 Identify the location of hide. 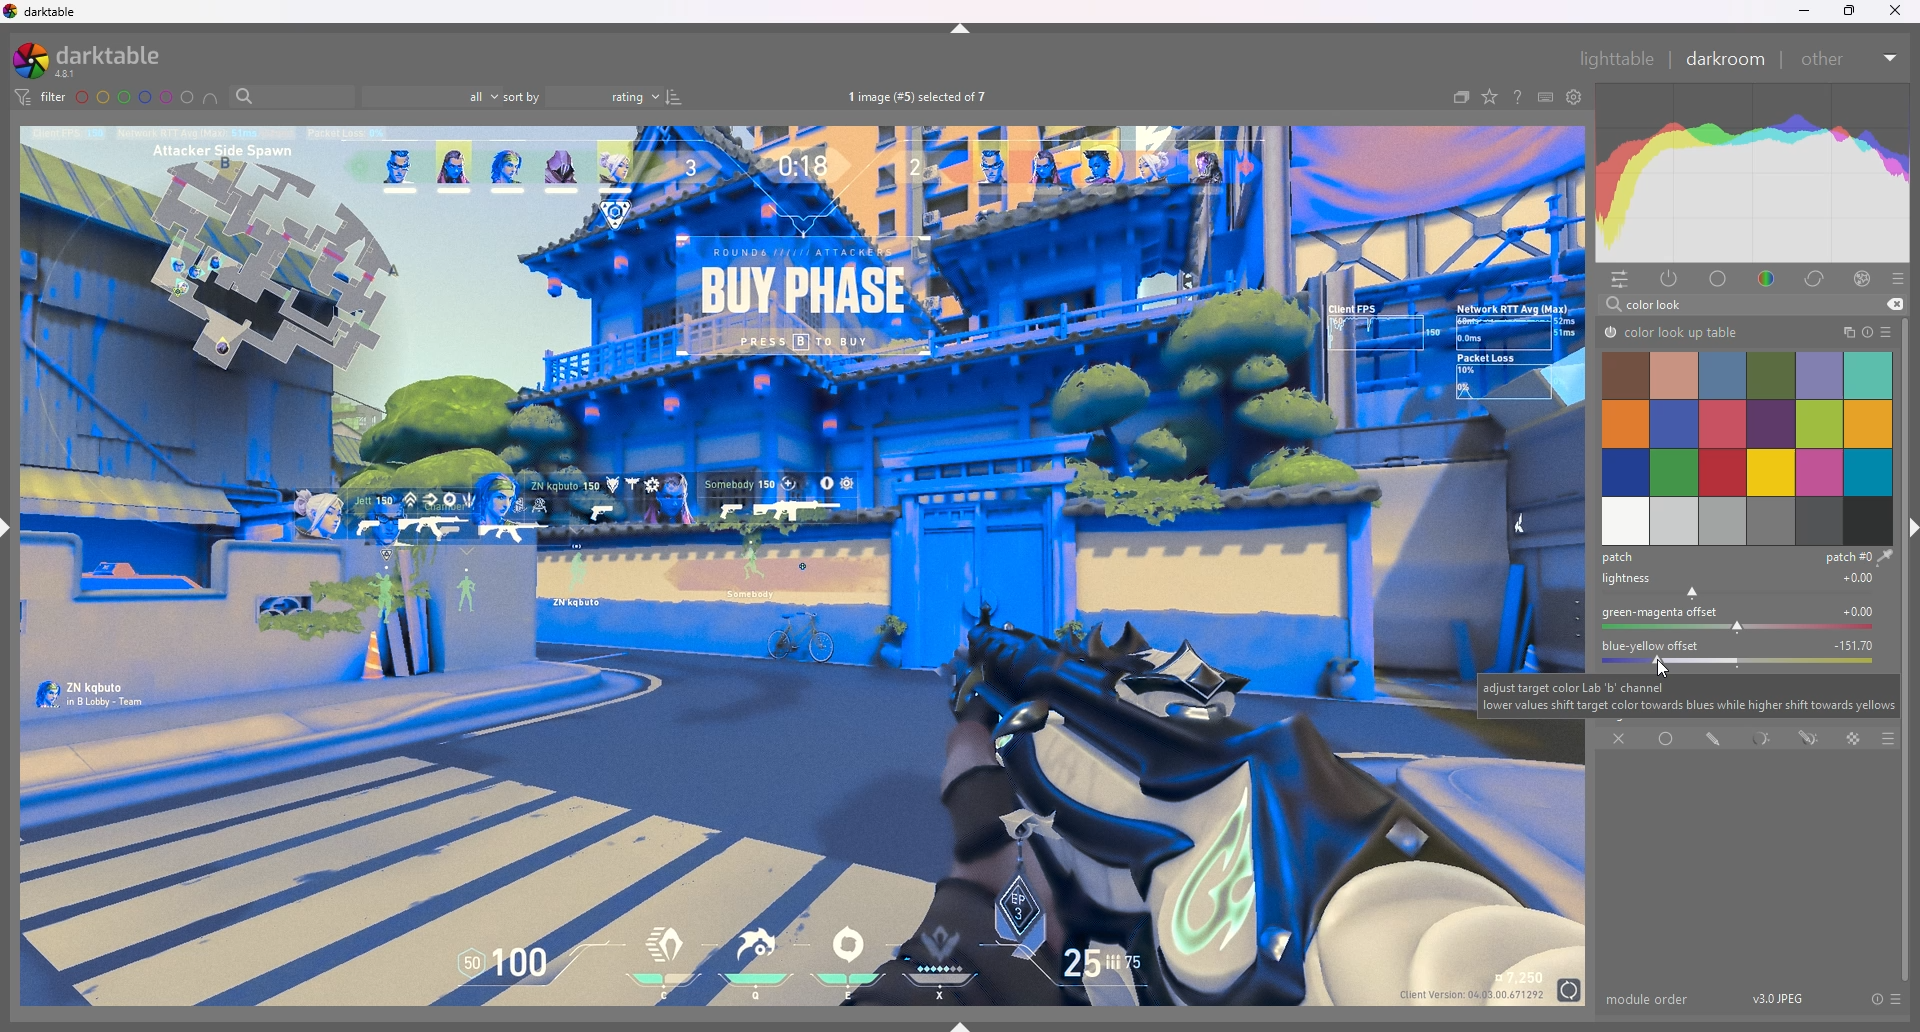
(961, 29).